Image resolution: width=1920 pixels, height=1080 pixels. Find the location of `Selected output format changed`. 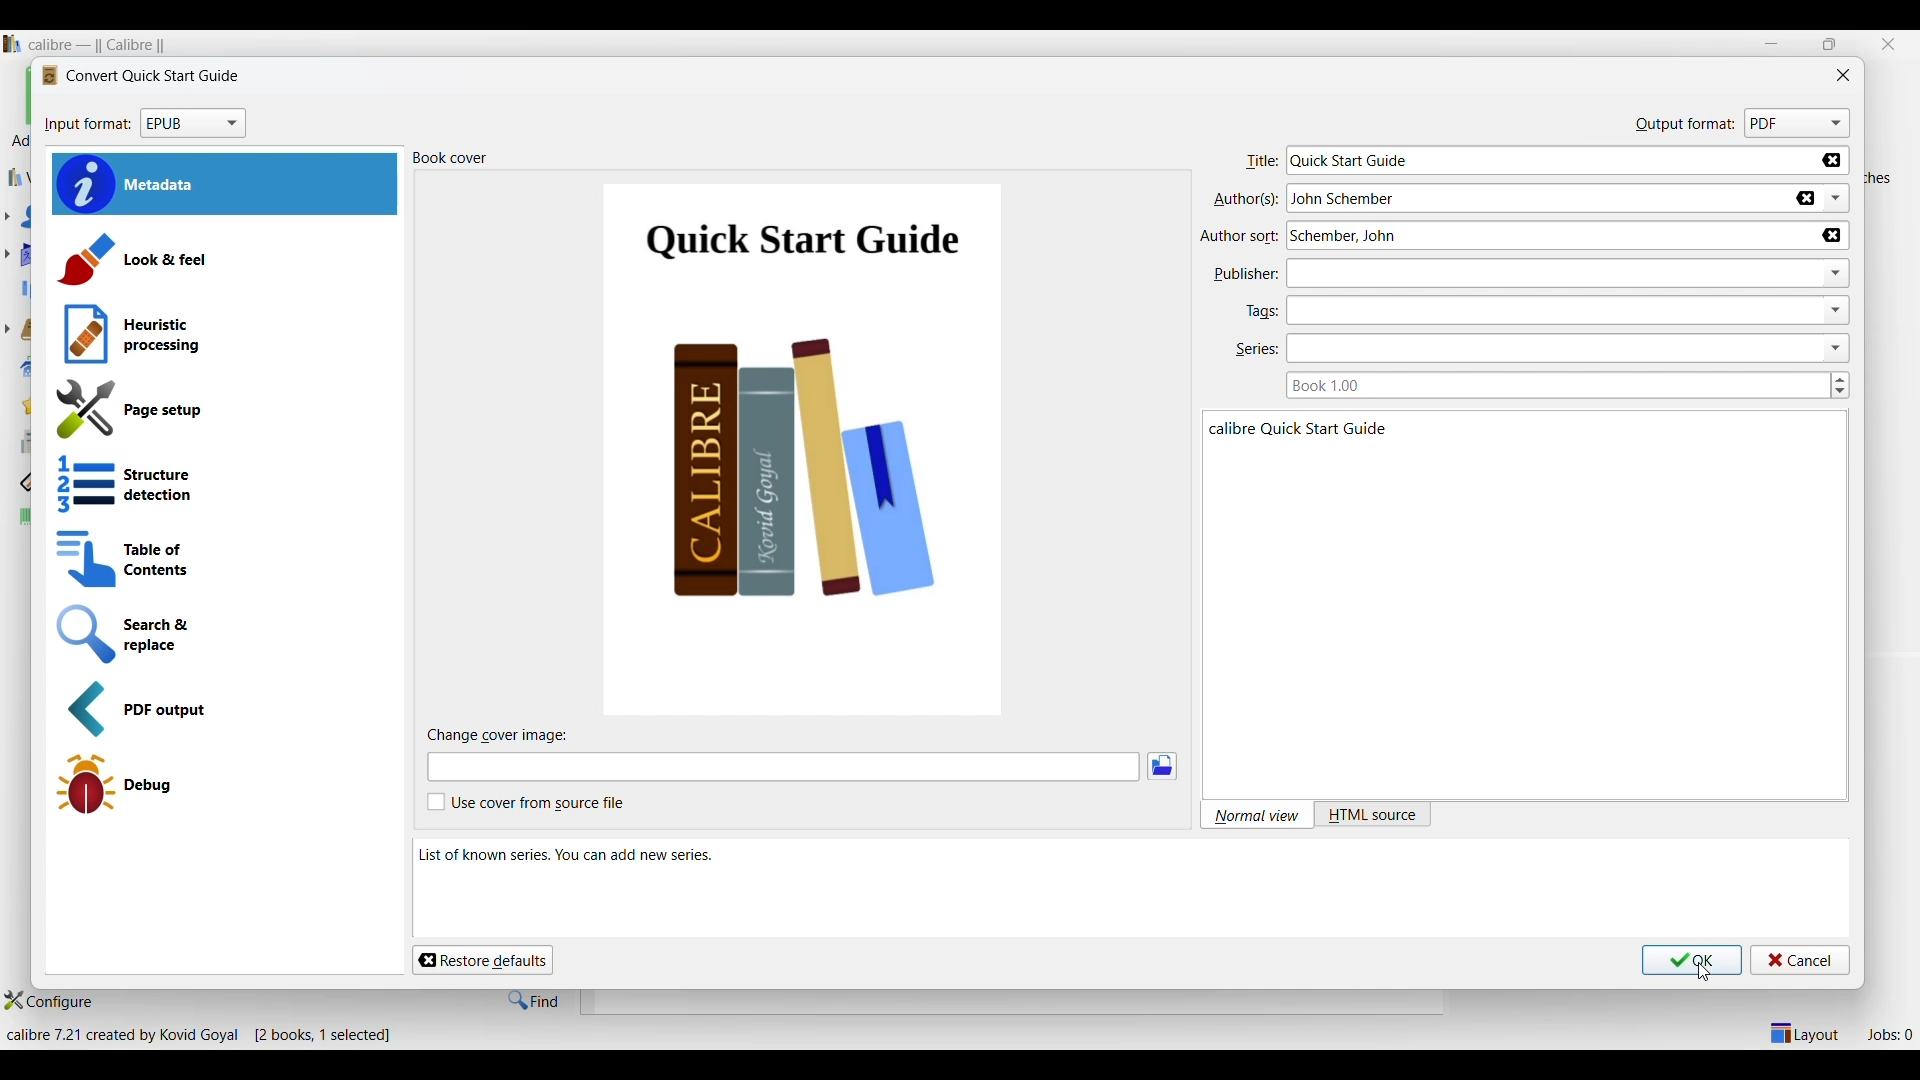

Selected output format changed is located at coordinates (1800, 124).